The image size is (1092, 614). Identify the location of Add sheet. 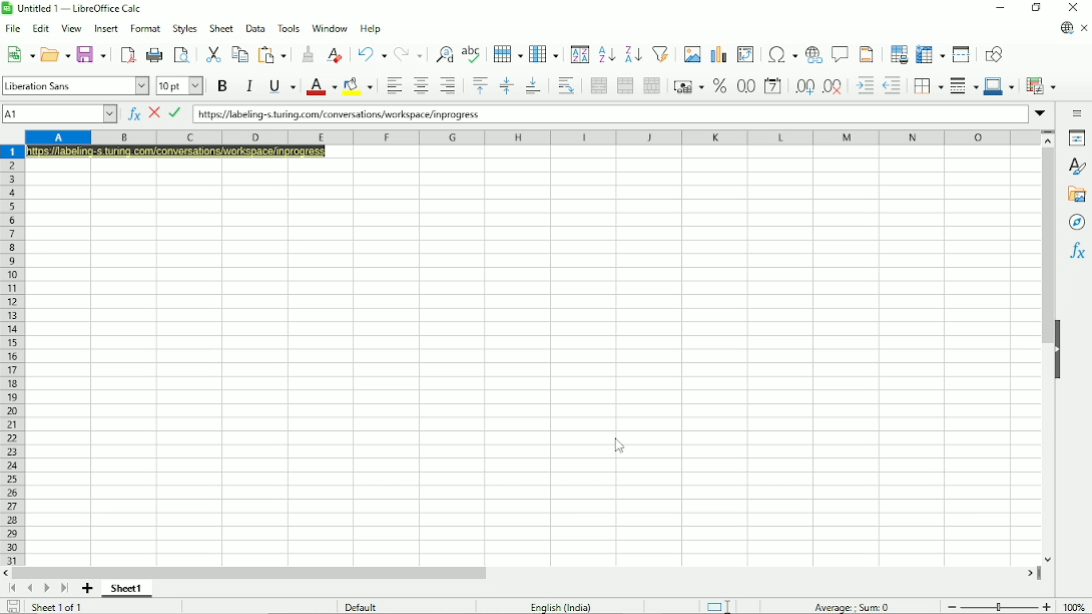
(88, 589).